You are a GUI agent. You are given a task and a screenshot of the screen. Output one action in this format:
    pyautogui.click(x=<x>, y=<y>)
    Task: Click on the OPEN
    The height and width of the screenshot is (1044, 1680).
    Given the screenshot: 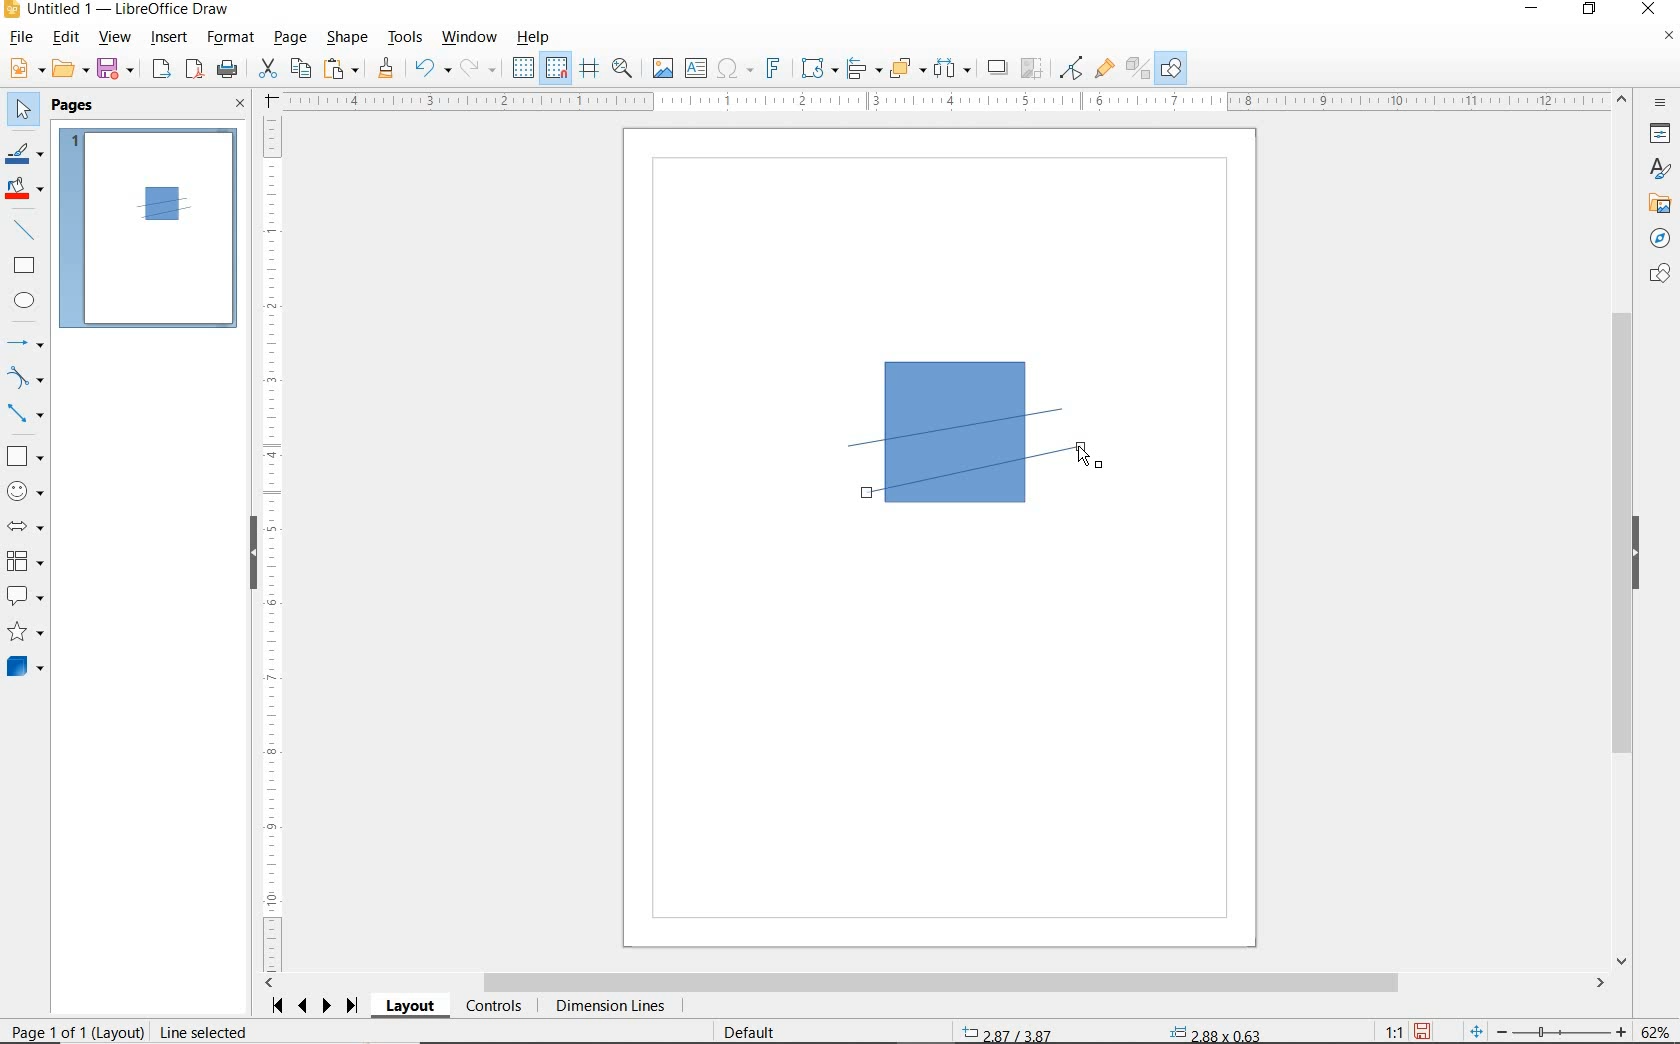 What is the action you would take?
    pyautogui.click(x=71, y=69)
    